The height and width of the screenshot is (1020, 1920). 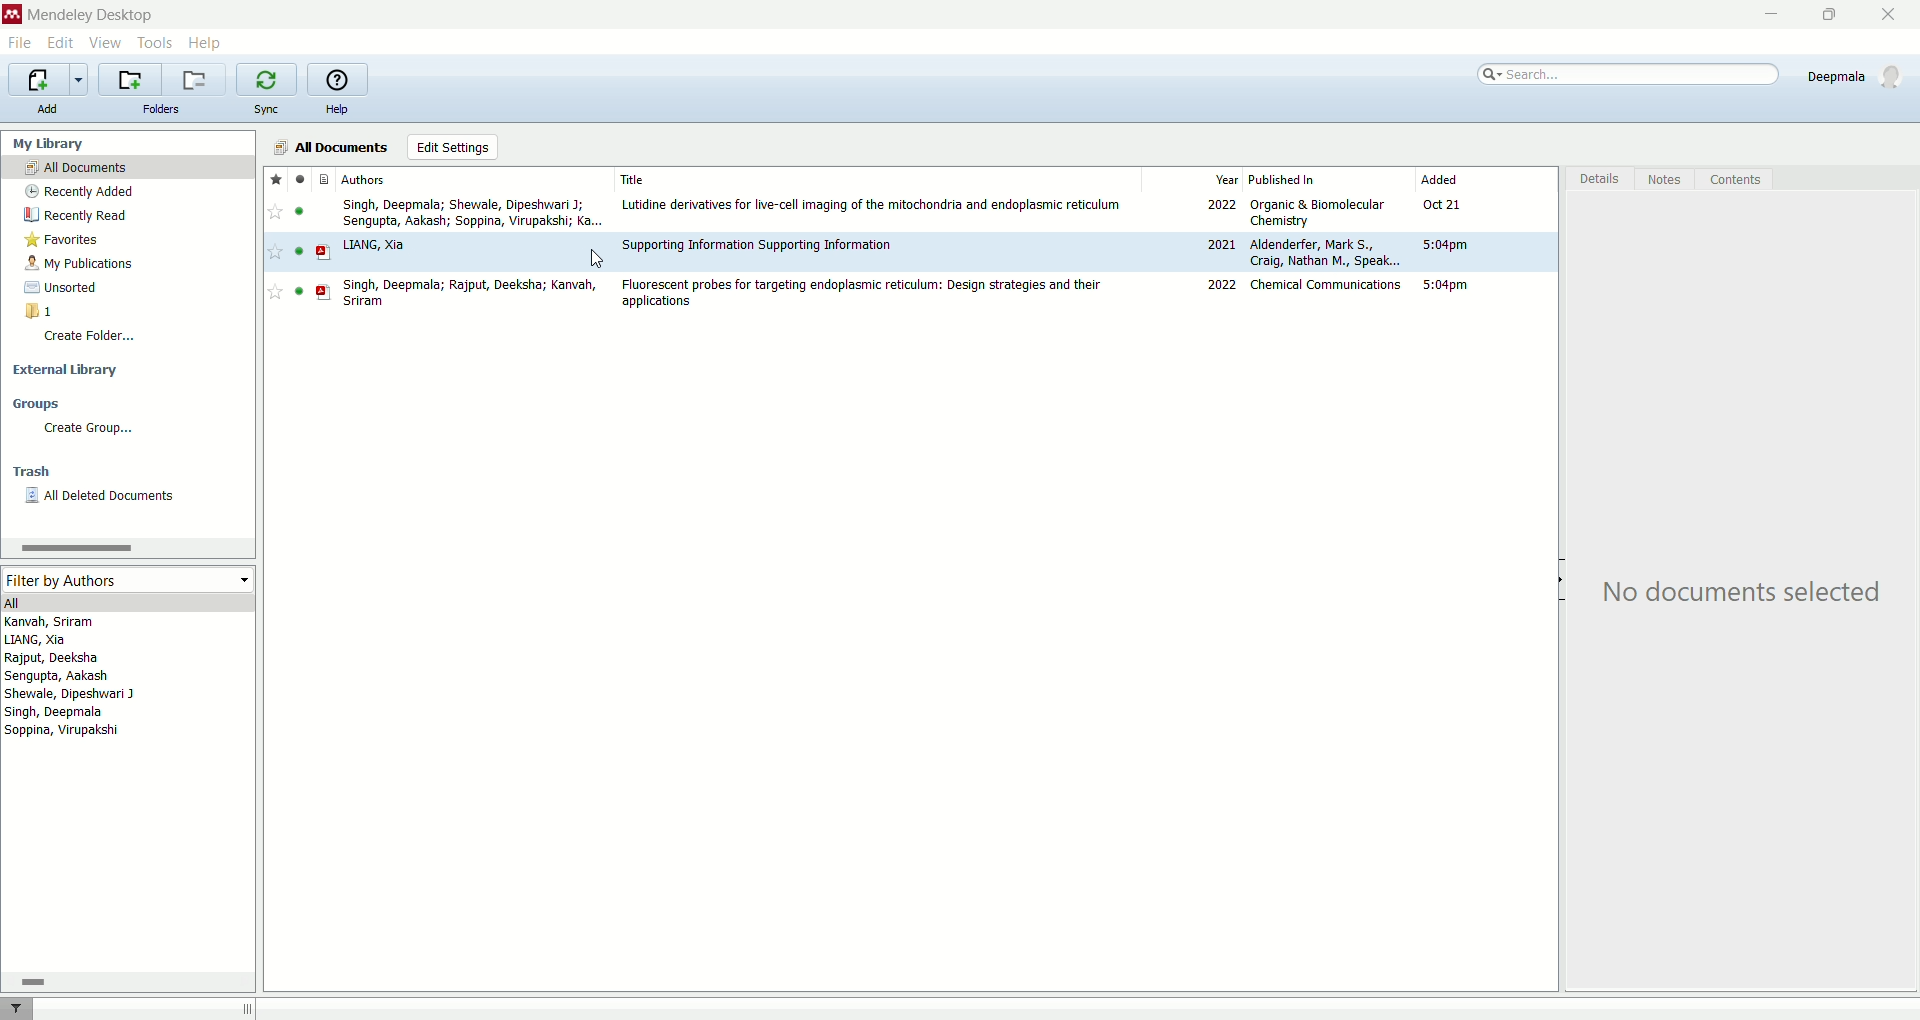 What do you see at coordinates (1630, 74) in the screenshot?
I see `search` at bounding box center [1630, 74].